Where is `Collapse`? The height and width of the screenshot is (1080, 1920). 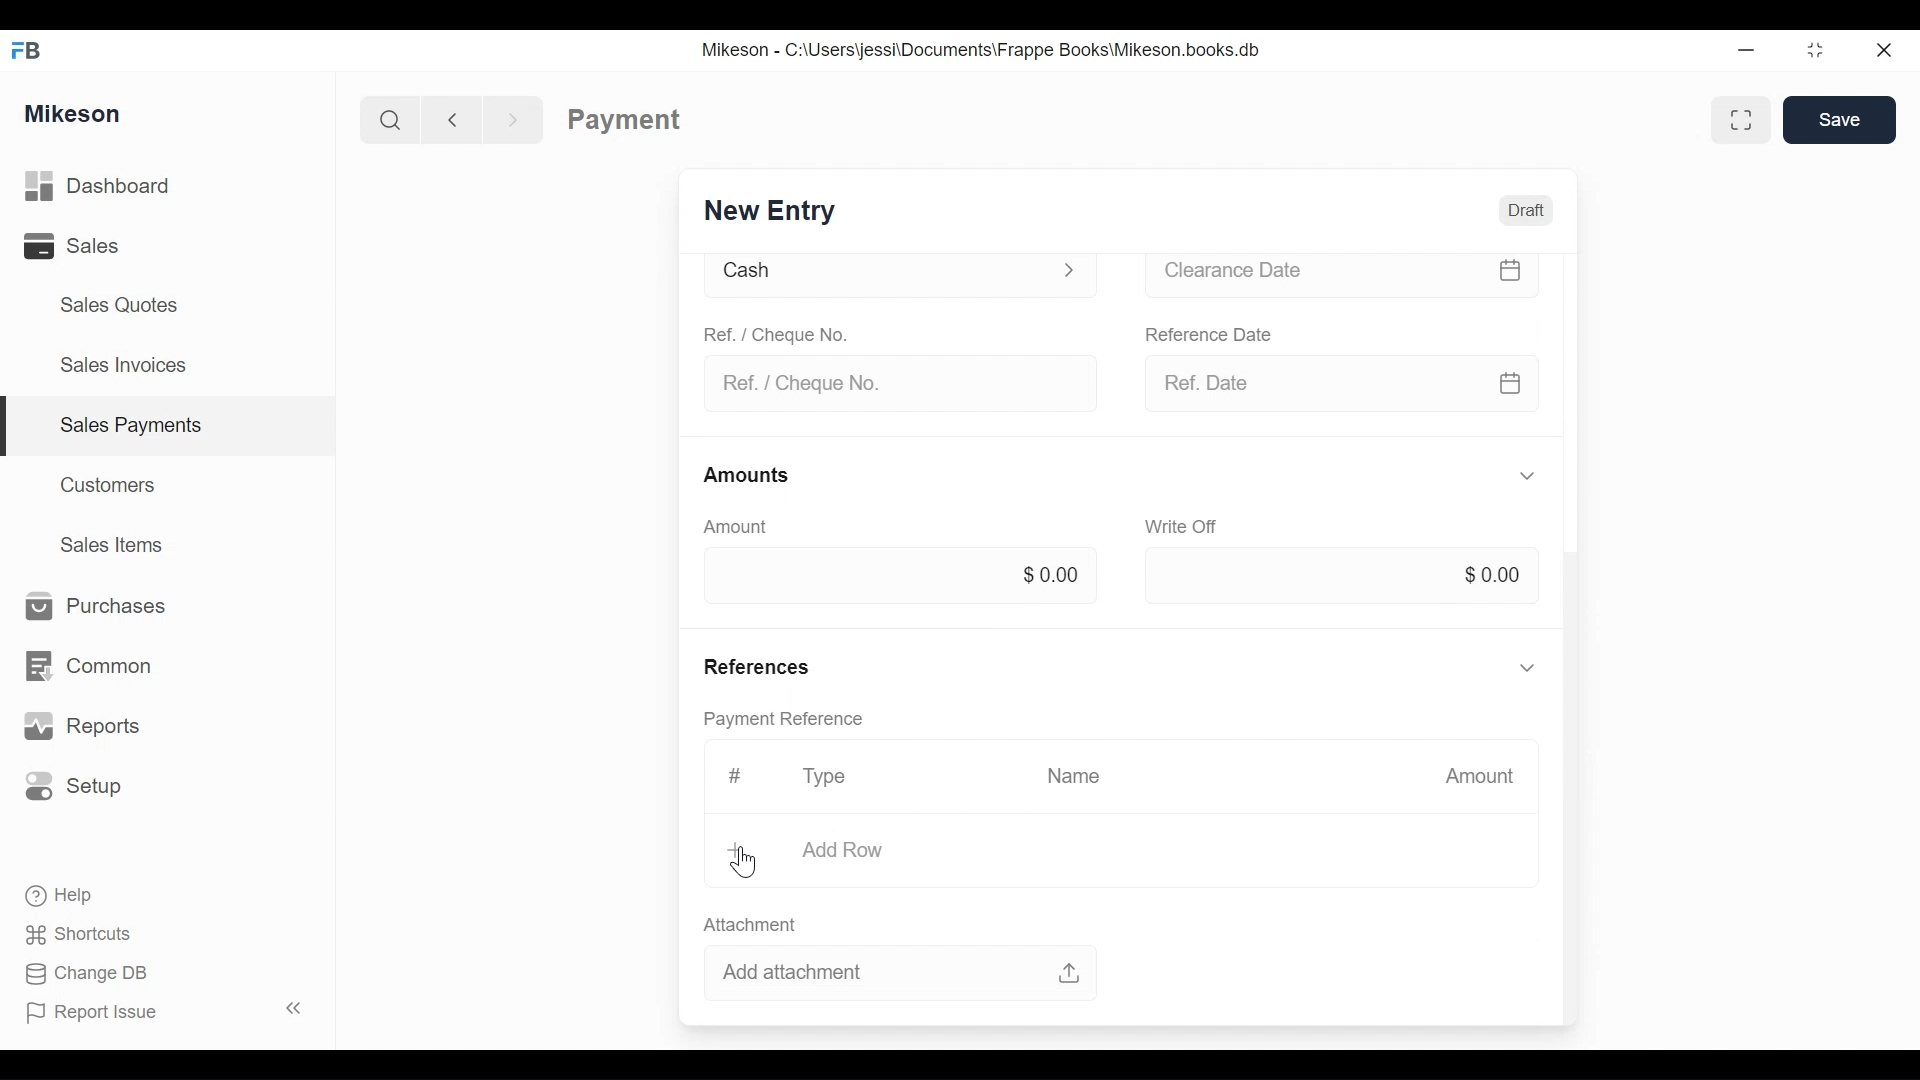 Collapse is located at coordinates (298, 1010).